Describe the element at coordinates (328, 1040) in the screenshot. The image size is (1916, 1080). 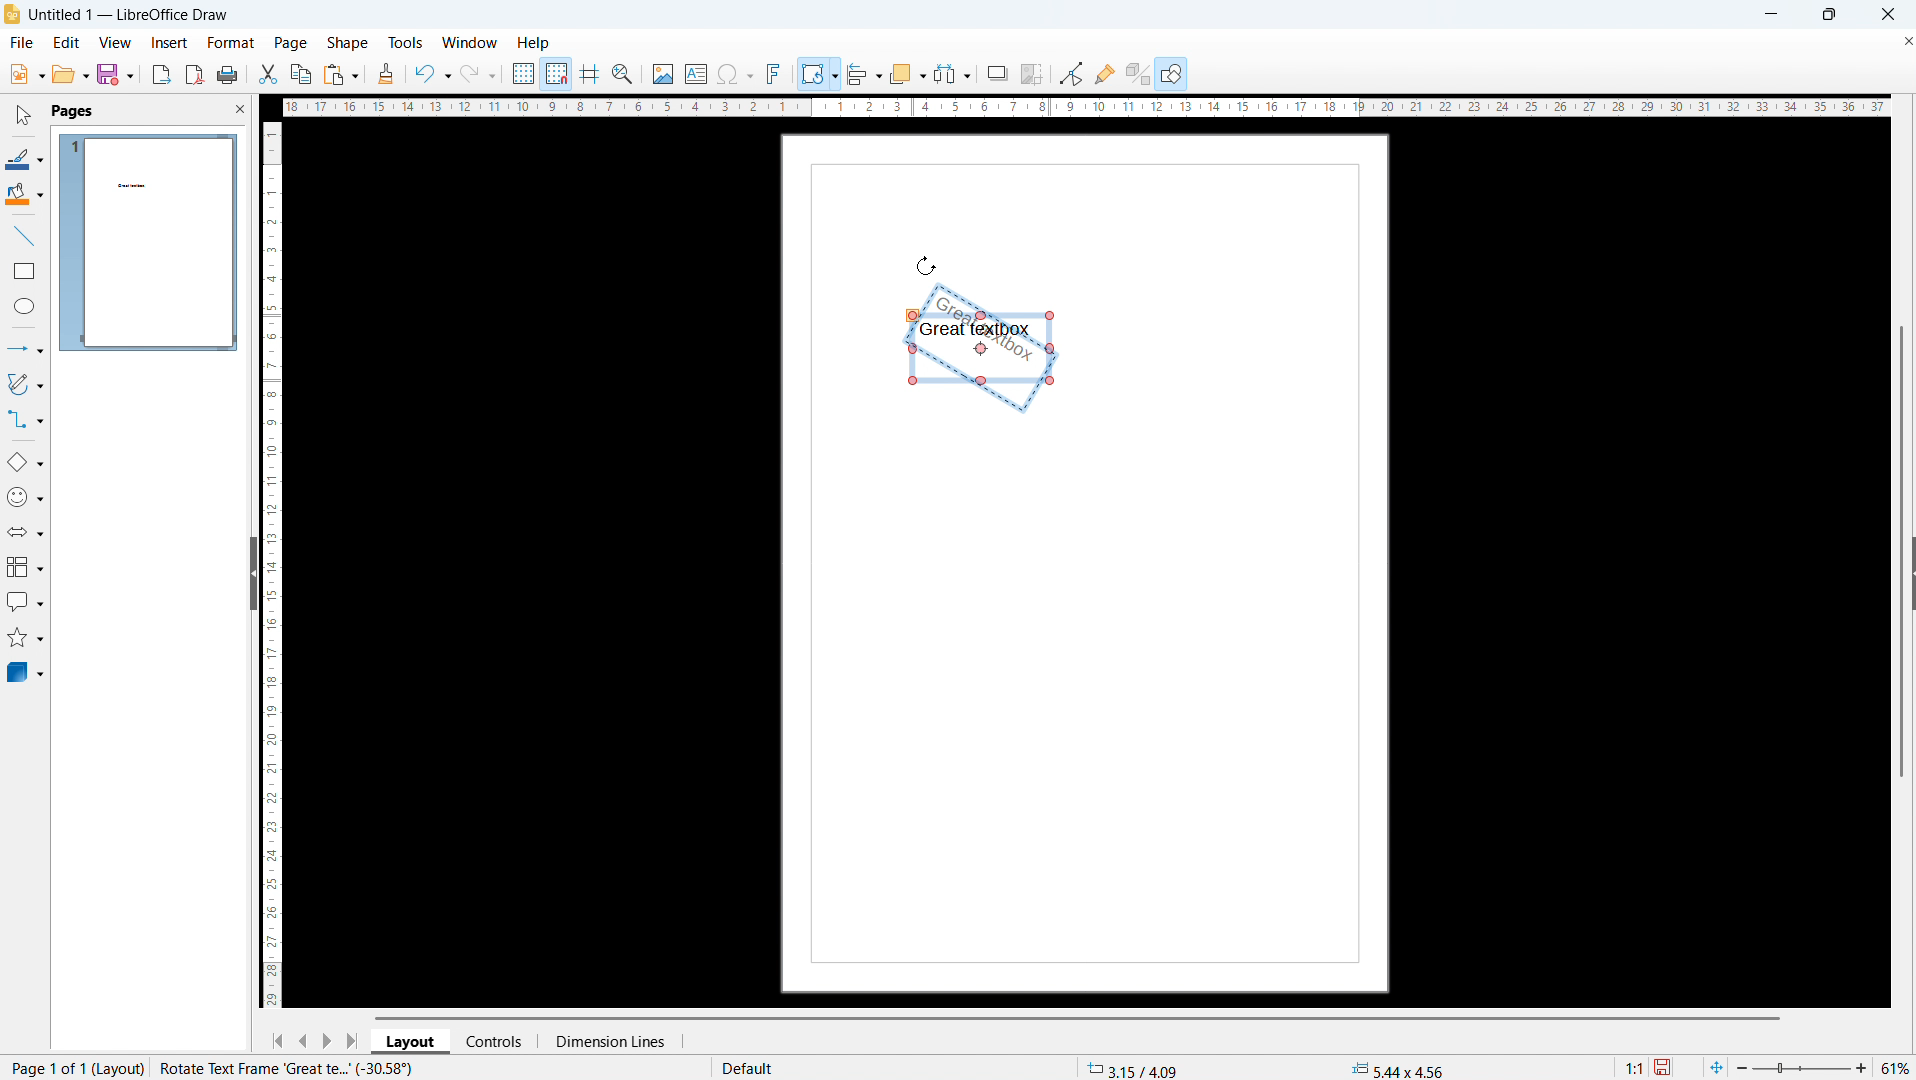
I see `next page` at that location.